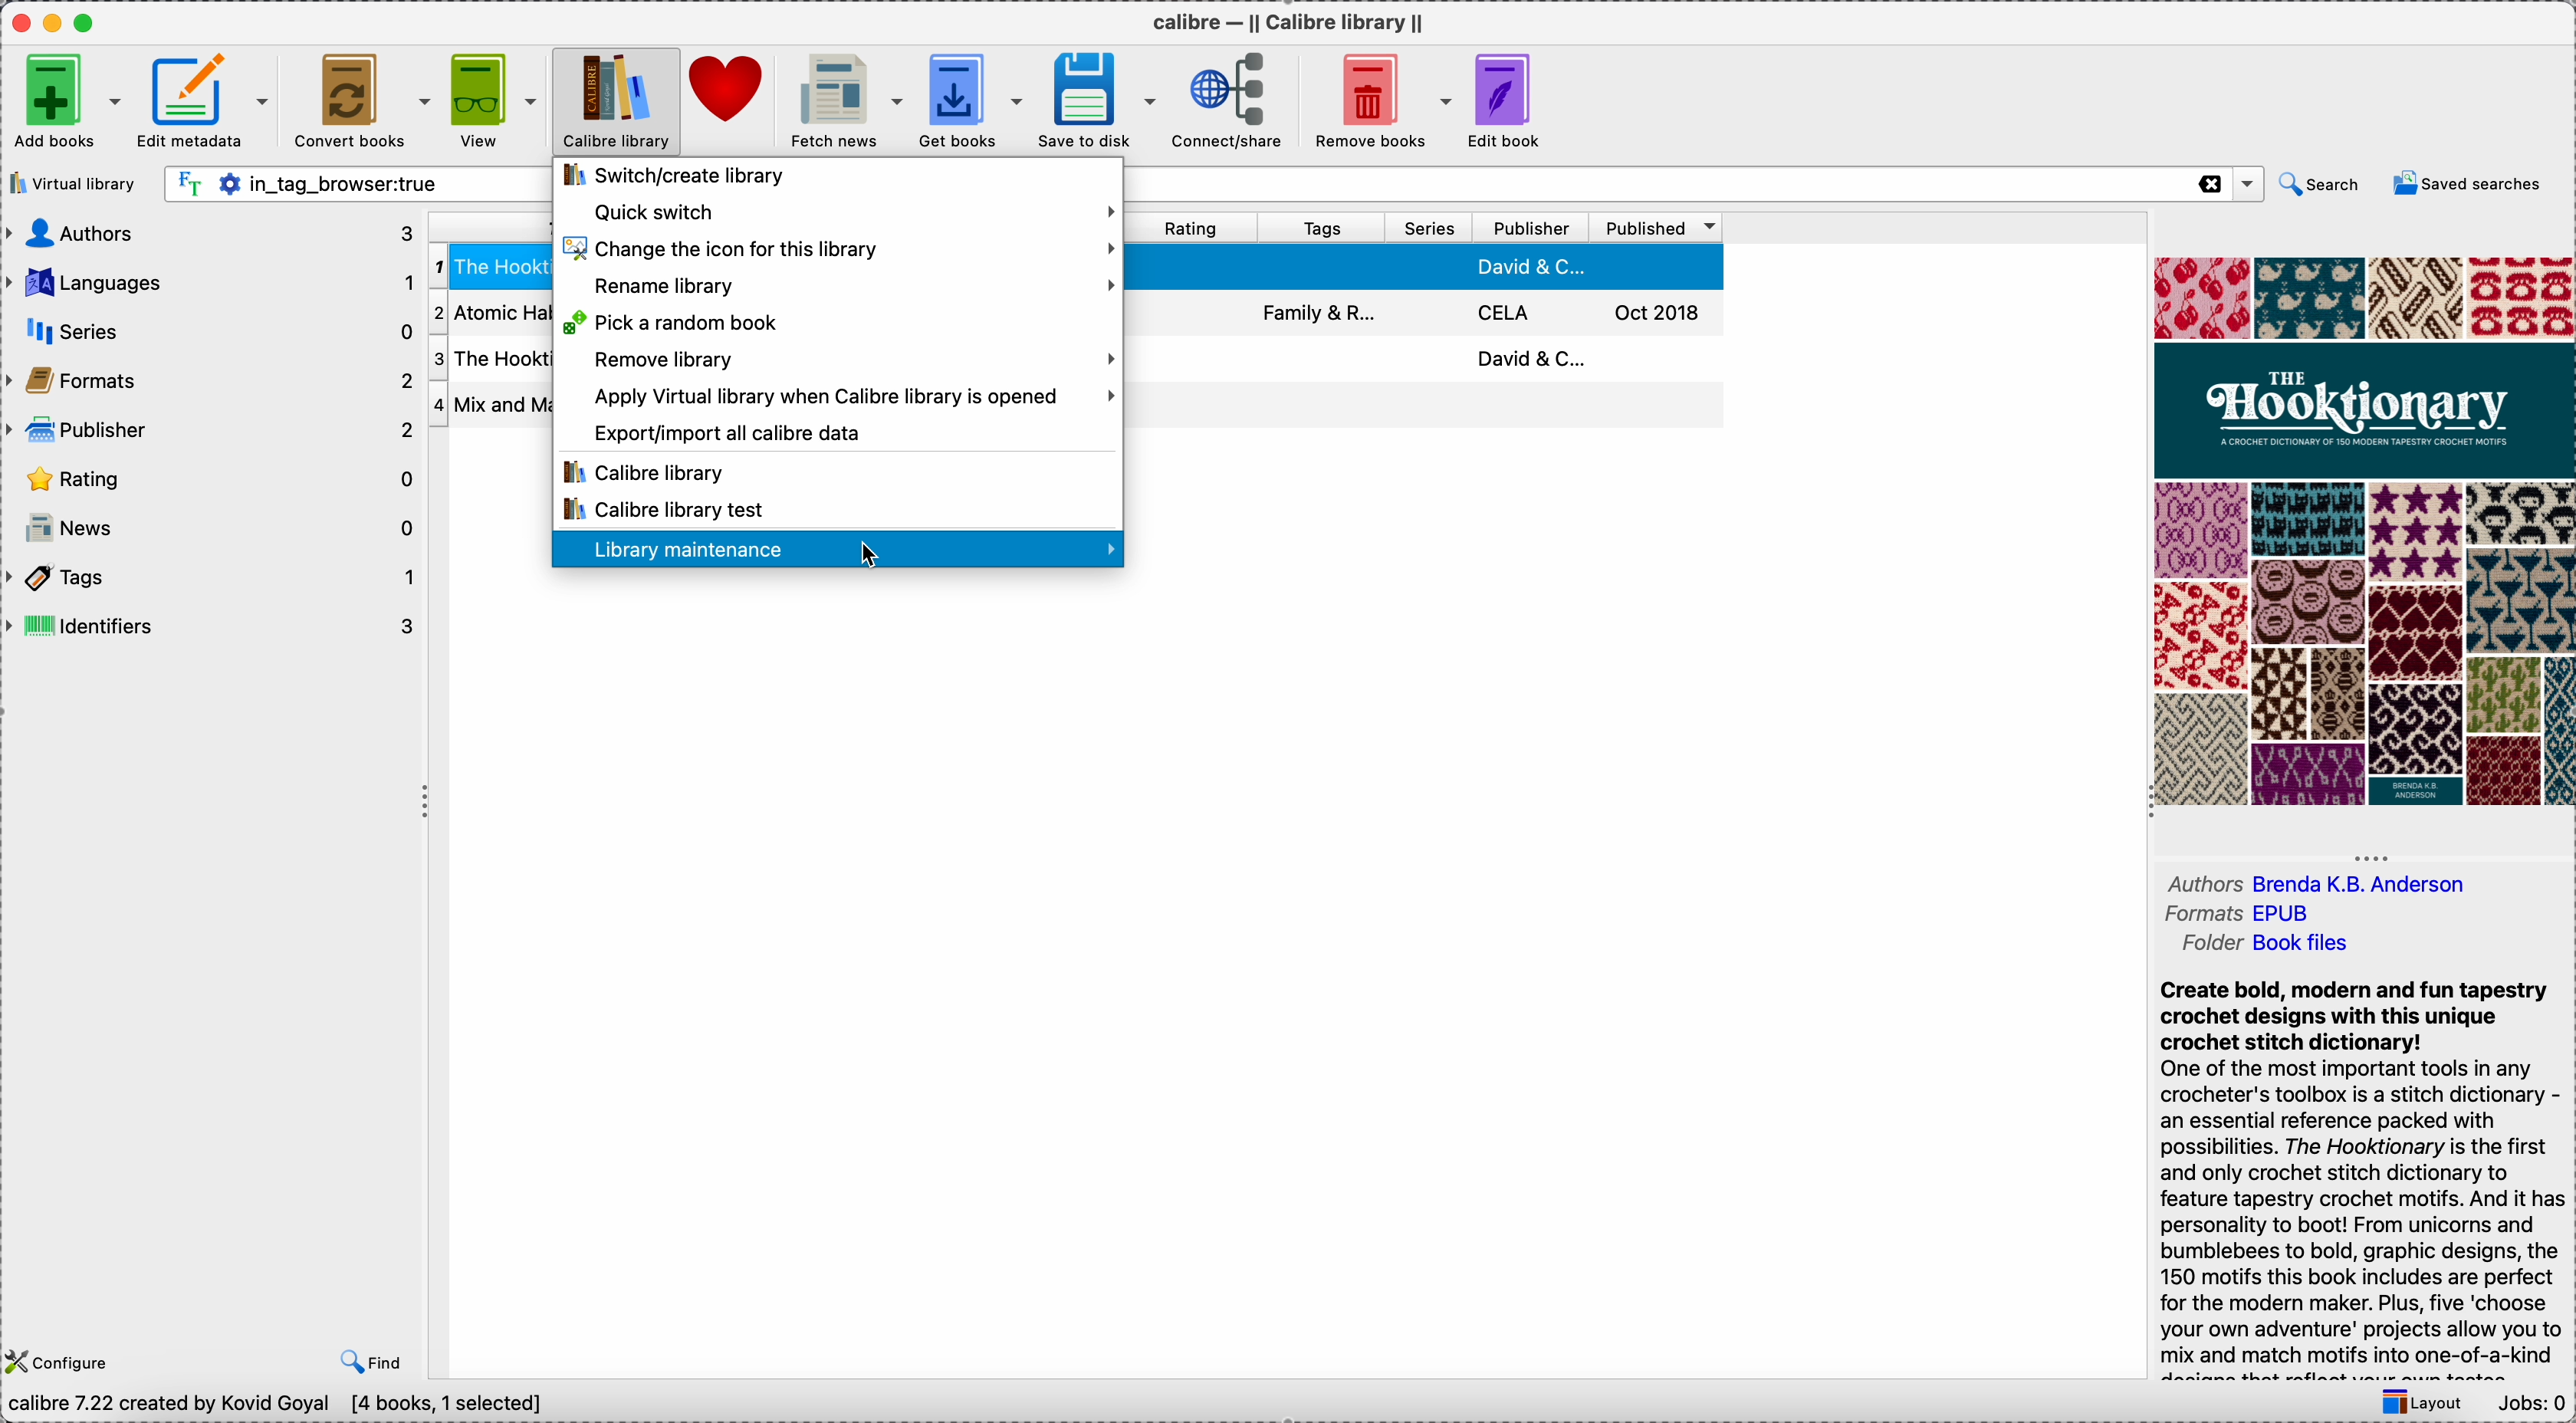 The image size is (2576, 1423). What do you see at coordinates (422, 800) in the screenshot?
I see `hide` at bounding box center [422, 800].